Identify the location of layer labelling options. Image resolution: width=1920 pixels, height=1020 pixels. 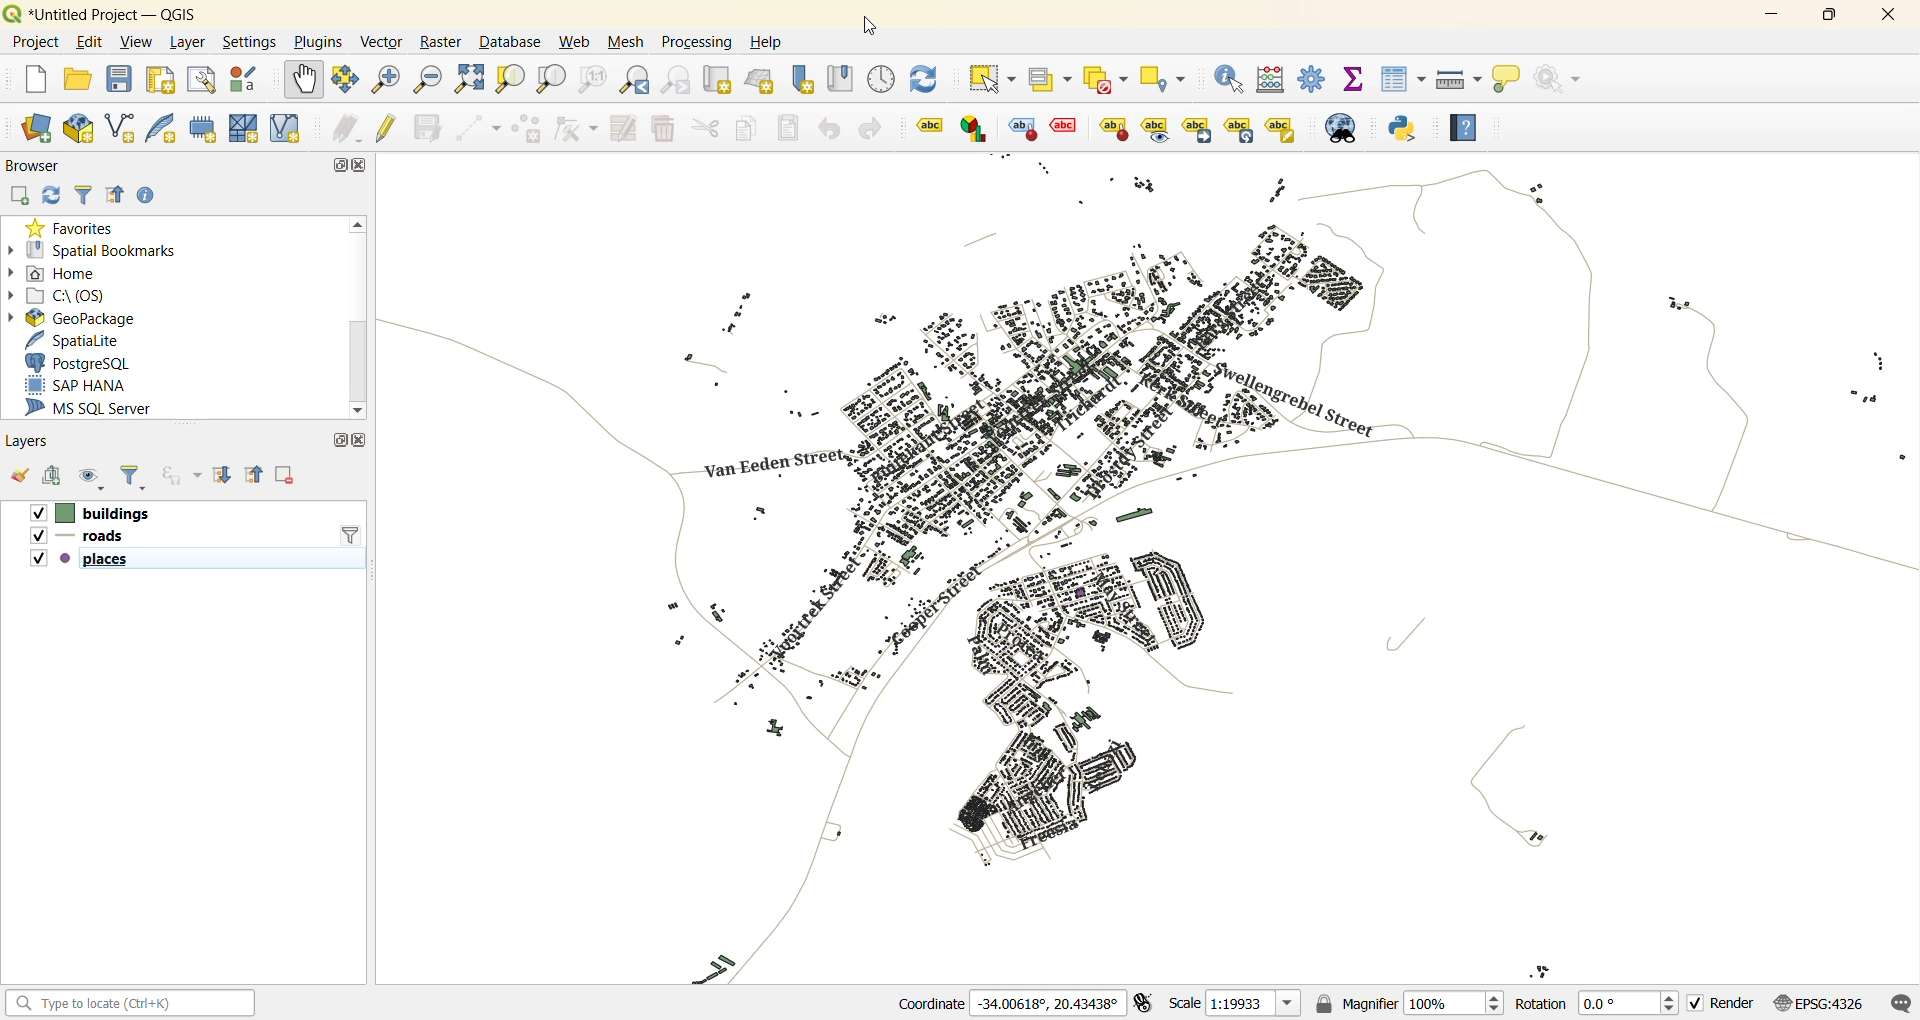
(930, 125).